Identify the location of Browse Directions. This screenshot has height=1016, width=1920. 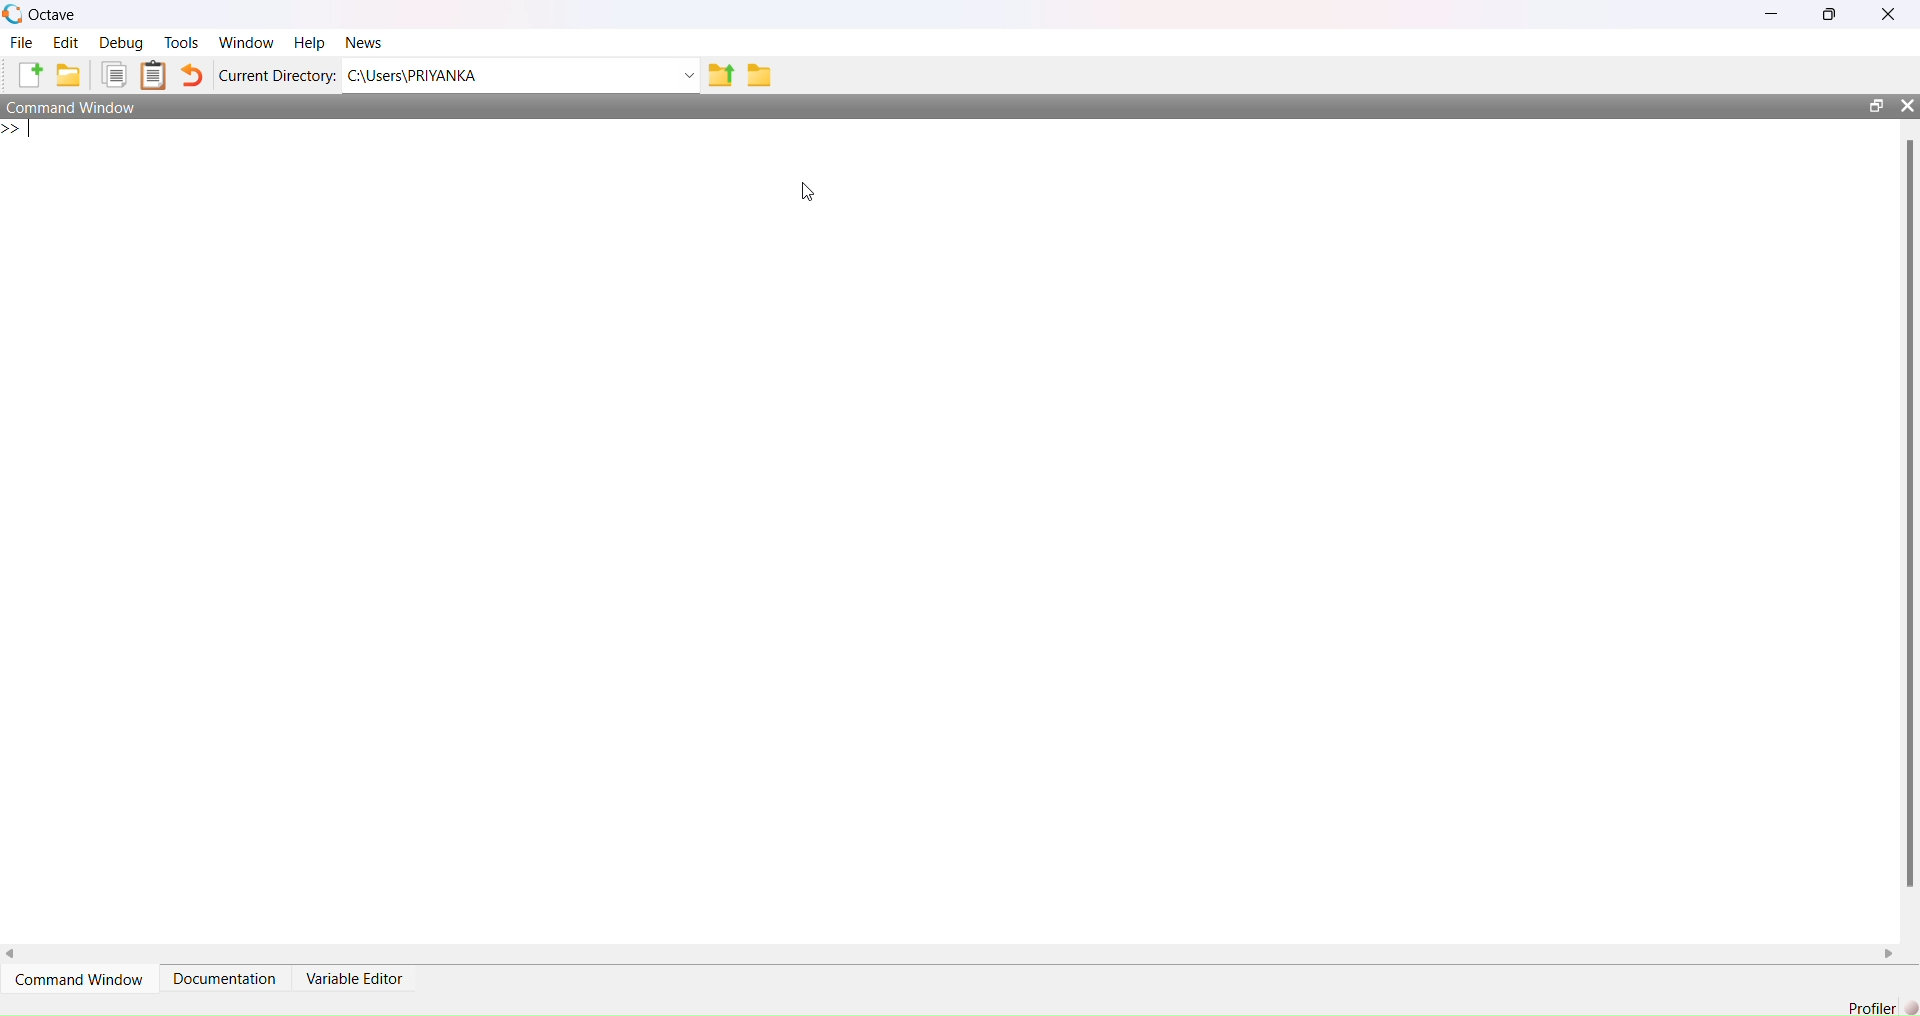
(760, 75).